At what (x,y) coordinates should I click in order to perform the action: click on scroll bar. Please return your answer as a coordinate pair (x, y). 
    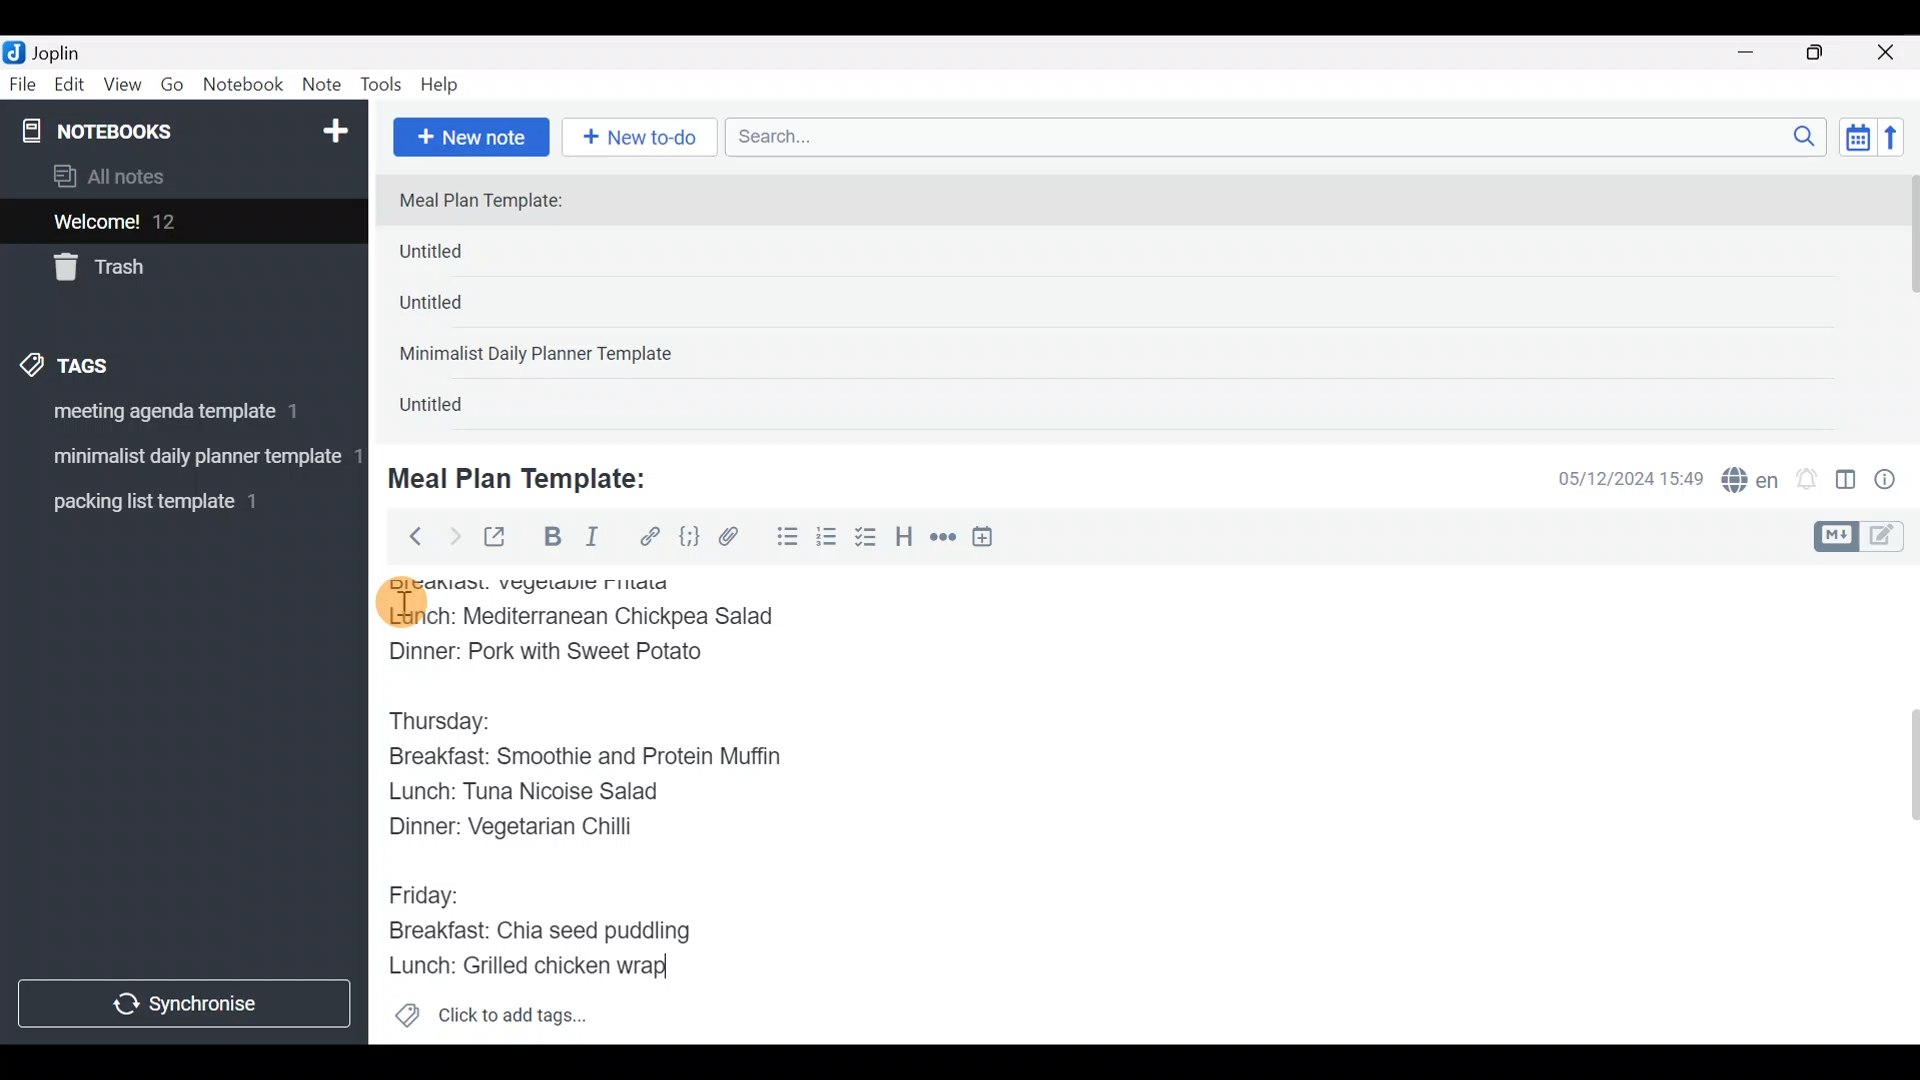
    Looking at the image, I should click on (1907, 302).